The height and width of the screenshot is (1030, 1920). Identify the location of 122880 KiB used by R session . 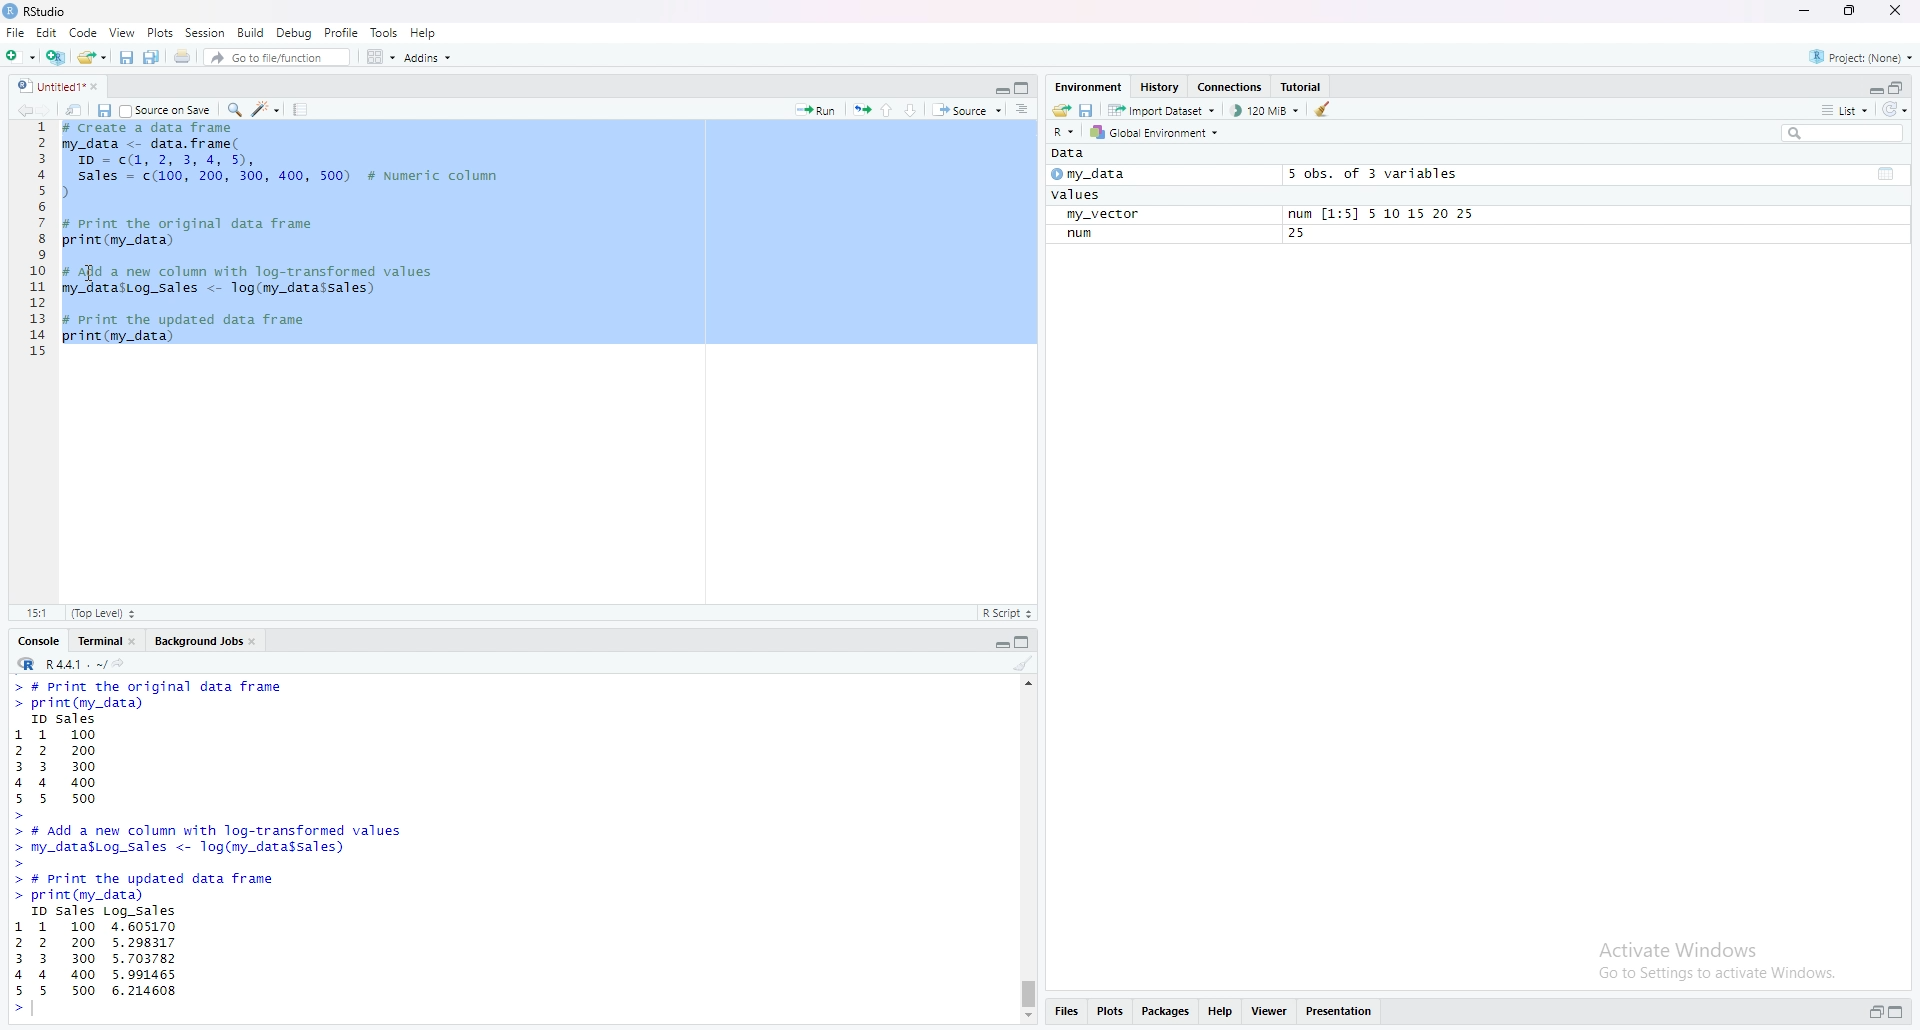
(1266, 113).